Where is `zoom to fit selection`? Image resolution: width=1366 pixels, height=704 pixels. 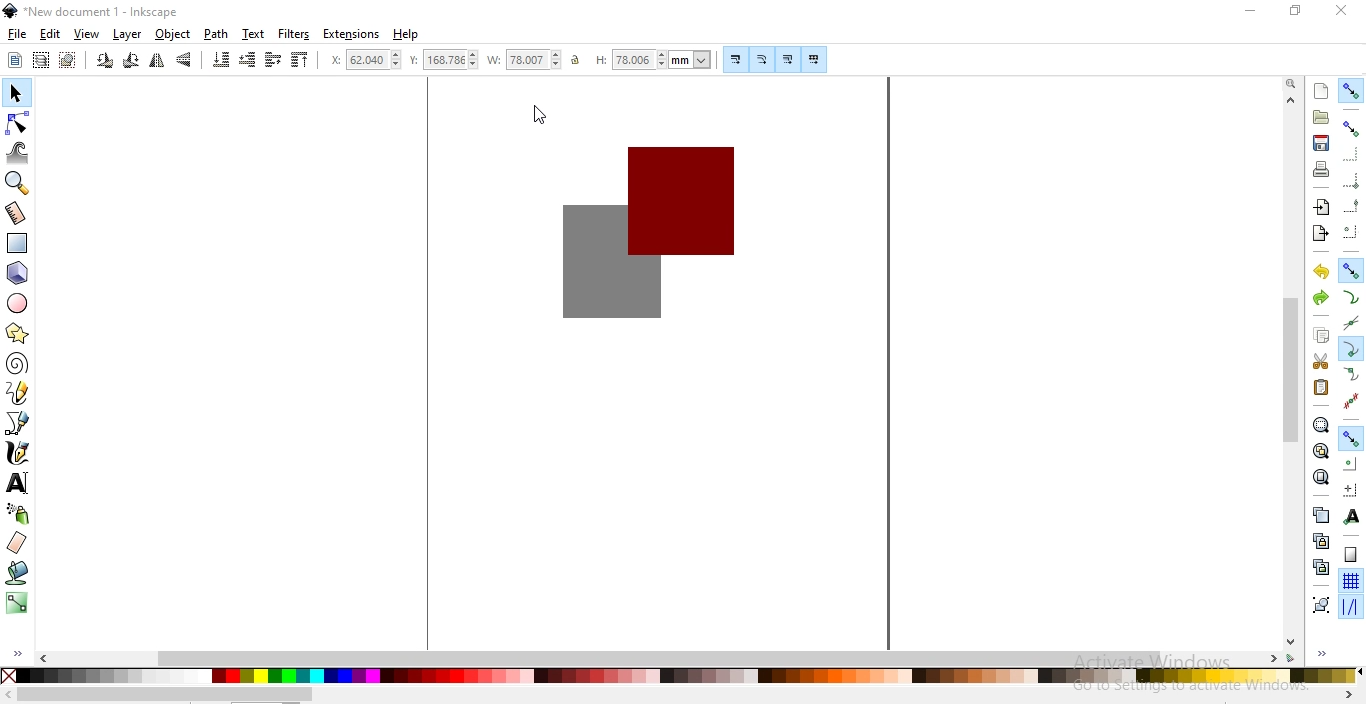
zoom to fit selection is located at coordinates (1320, 426).